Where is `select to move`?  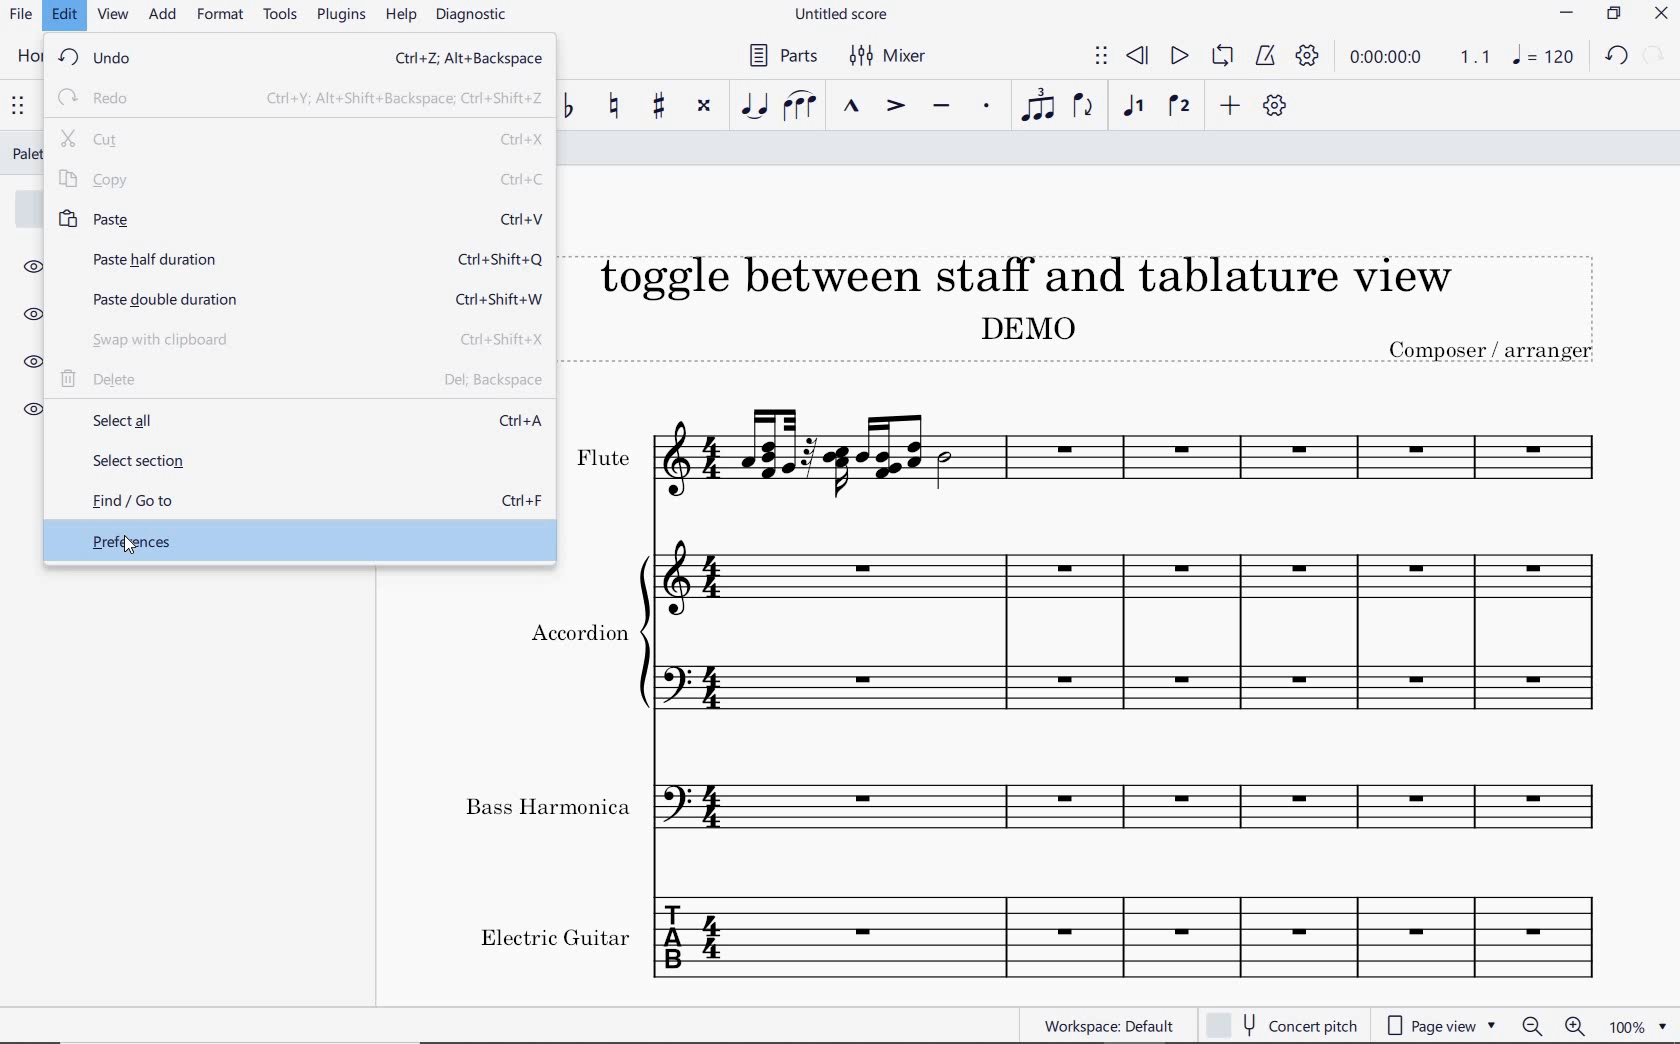 select to move is located at coordinates (1101, 57).